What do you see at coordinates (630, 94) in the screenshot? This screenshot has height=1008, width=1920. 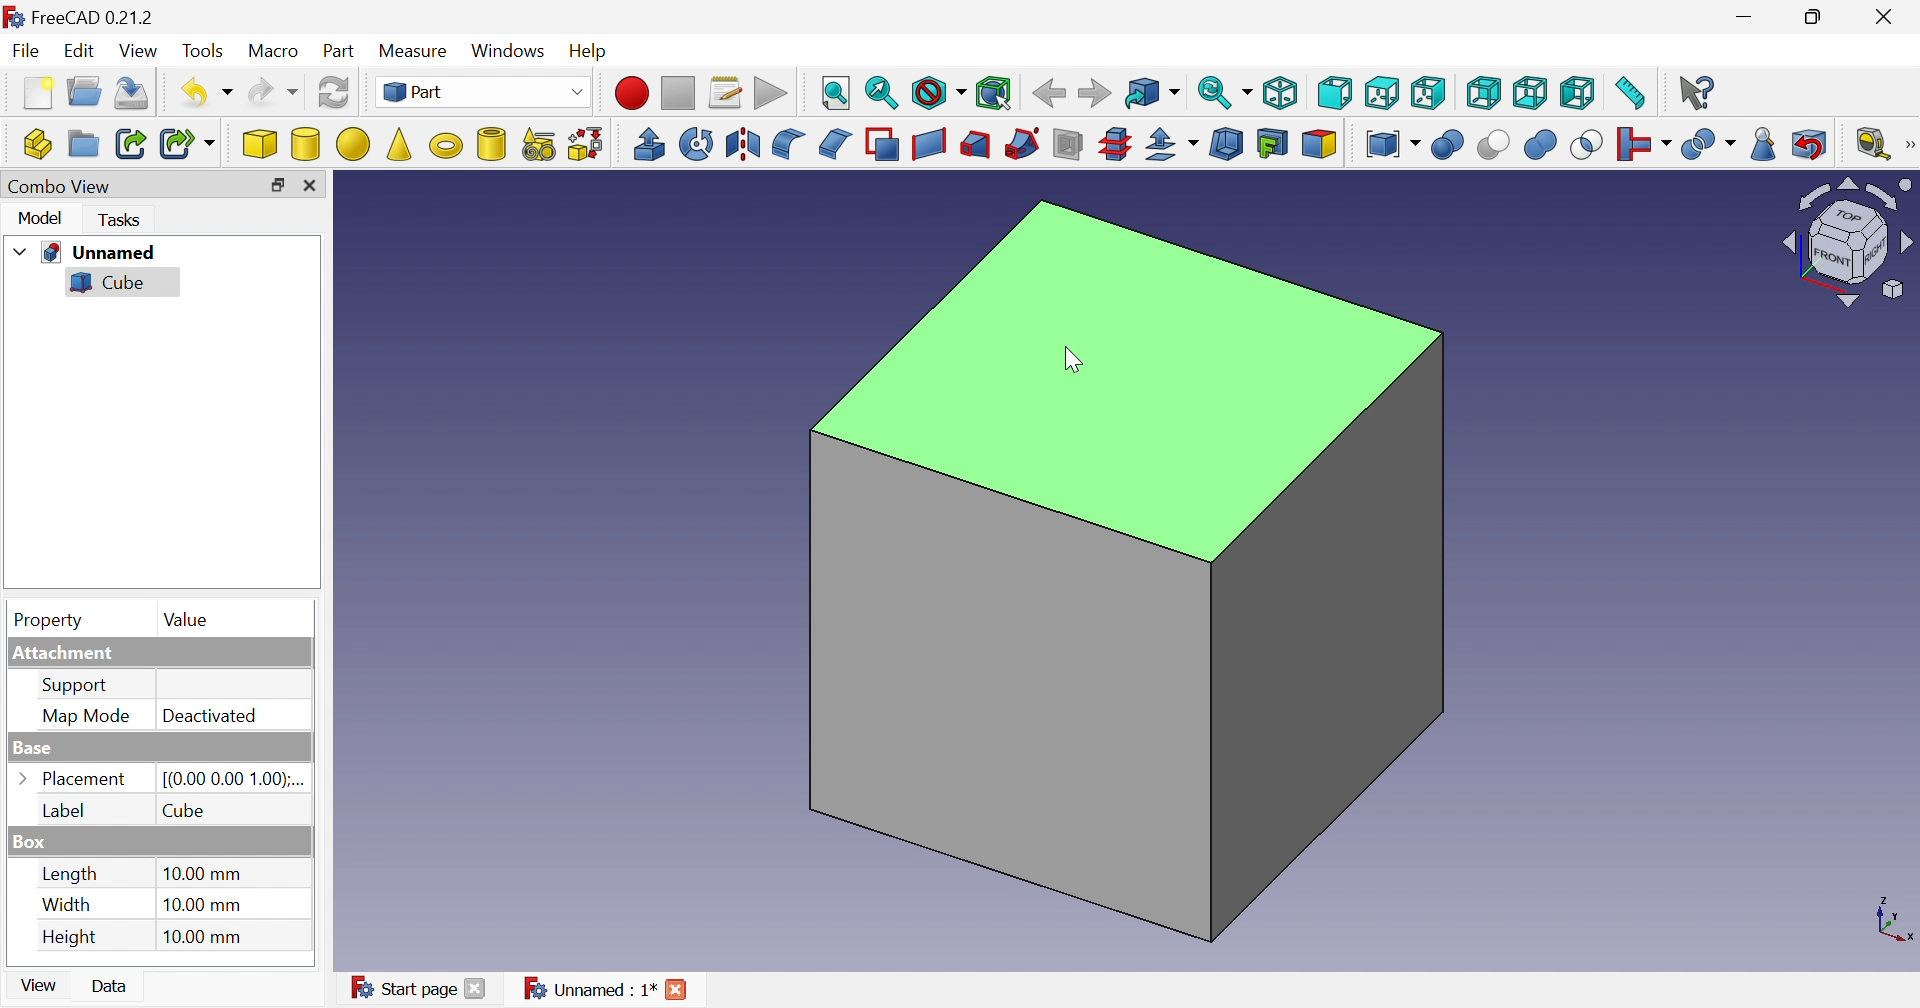 I see `Macro recording` at bounding box center [630, 94].